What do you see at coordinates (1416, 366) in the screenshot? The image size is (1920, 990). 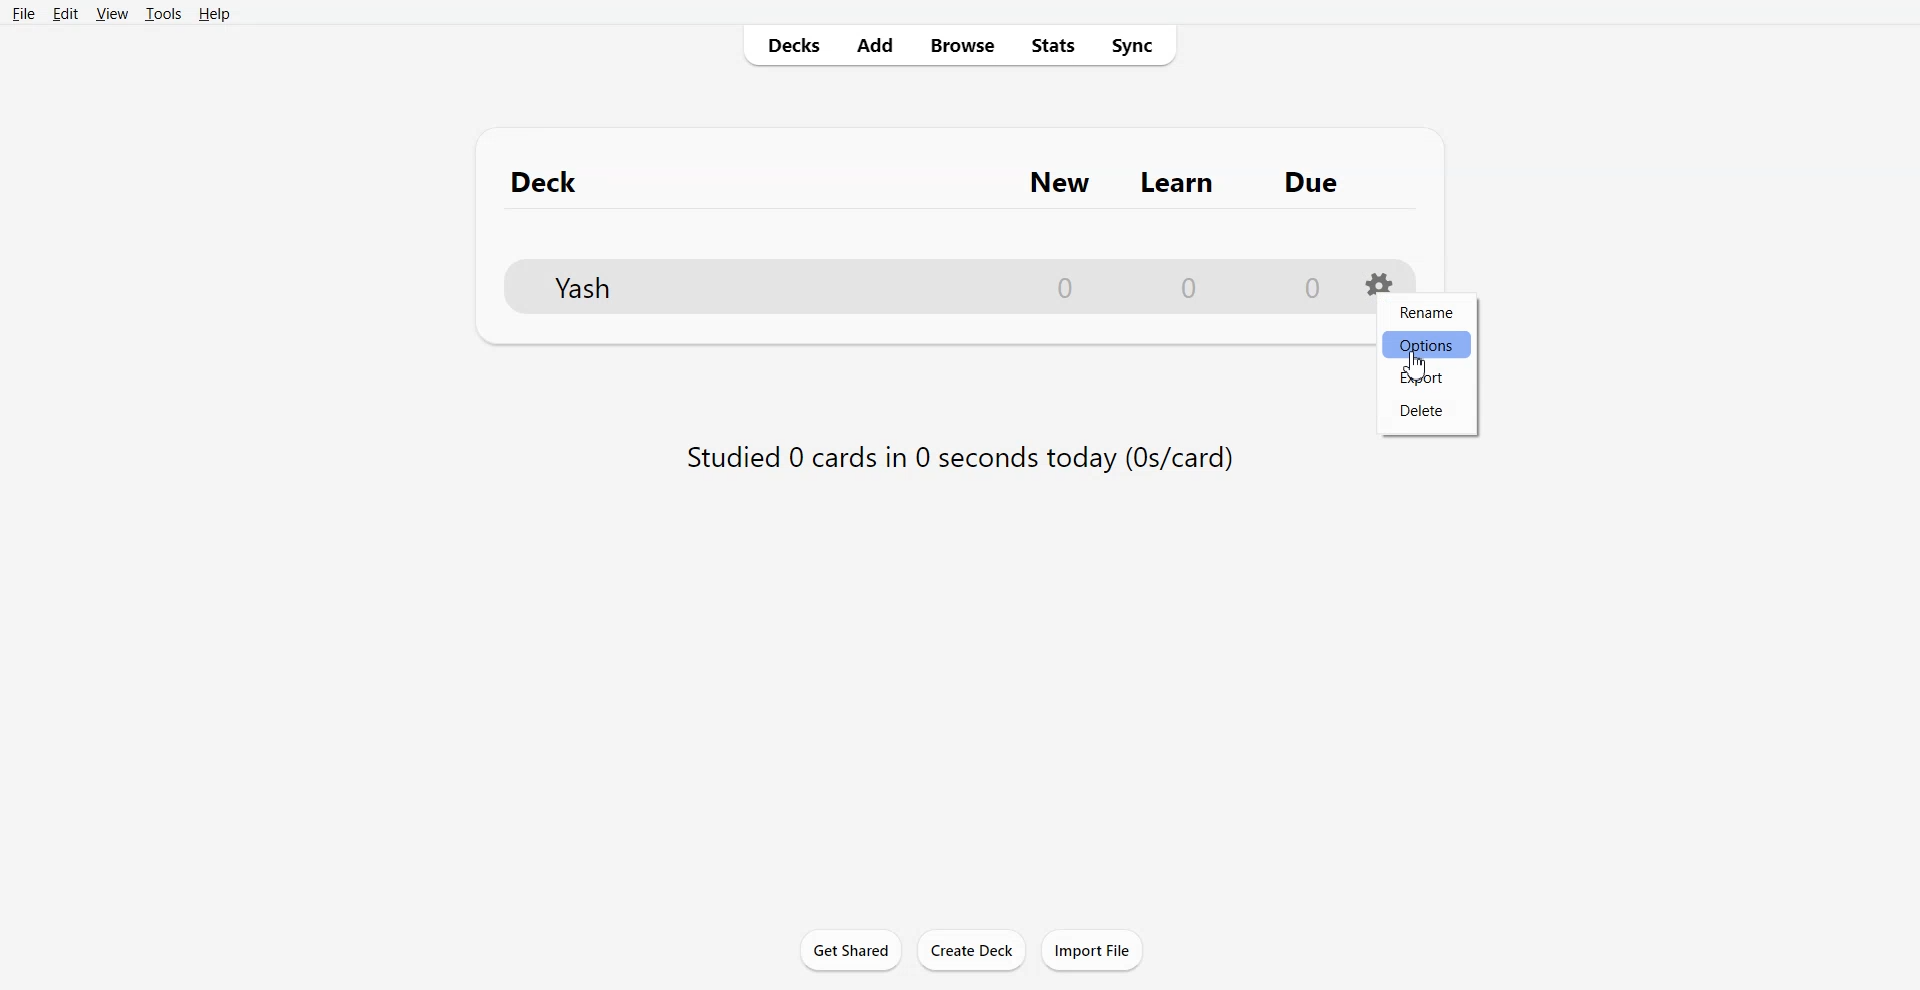 I see `Cursor` at bounding box center [1416, 366].